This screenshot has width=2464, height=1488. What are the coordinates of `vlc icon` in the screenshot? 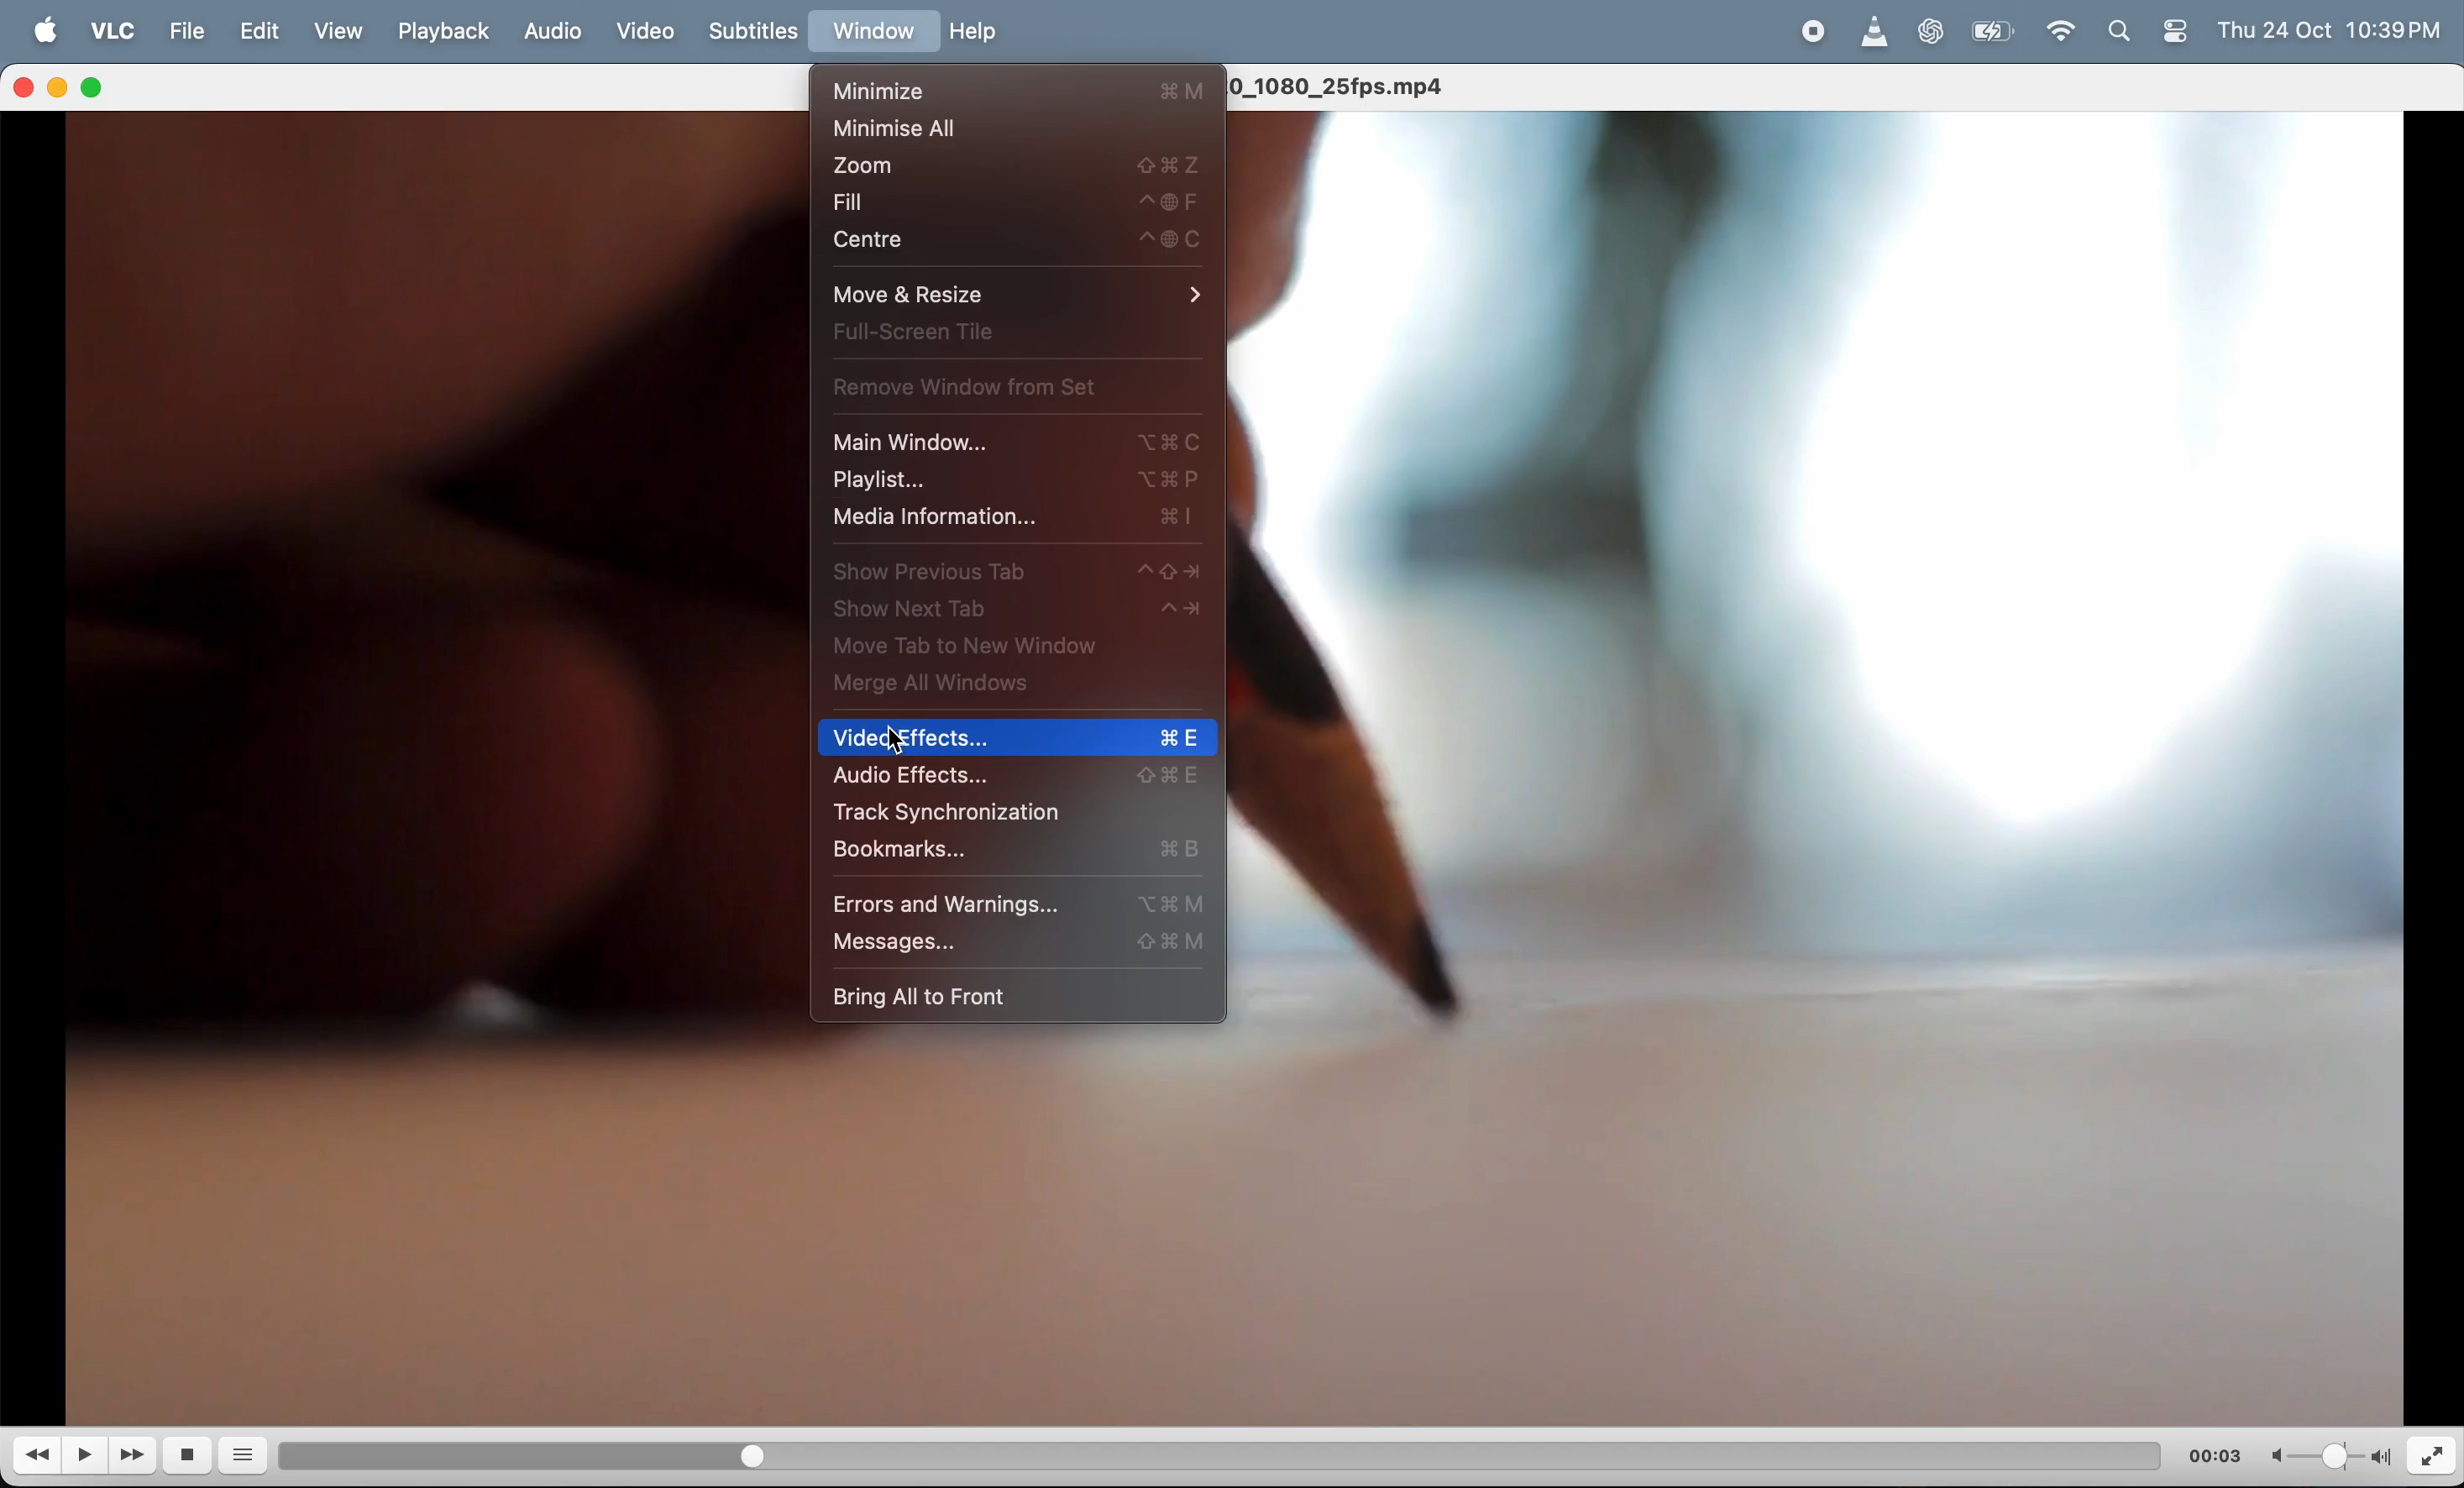 It's located at (1875, 33).